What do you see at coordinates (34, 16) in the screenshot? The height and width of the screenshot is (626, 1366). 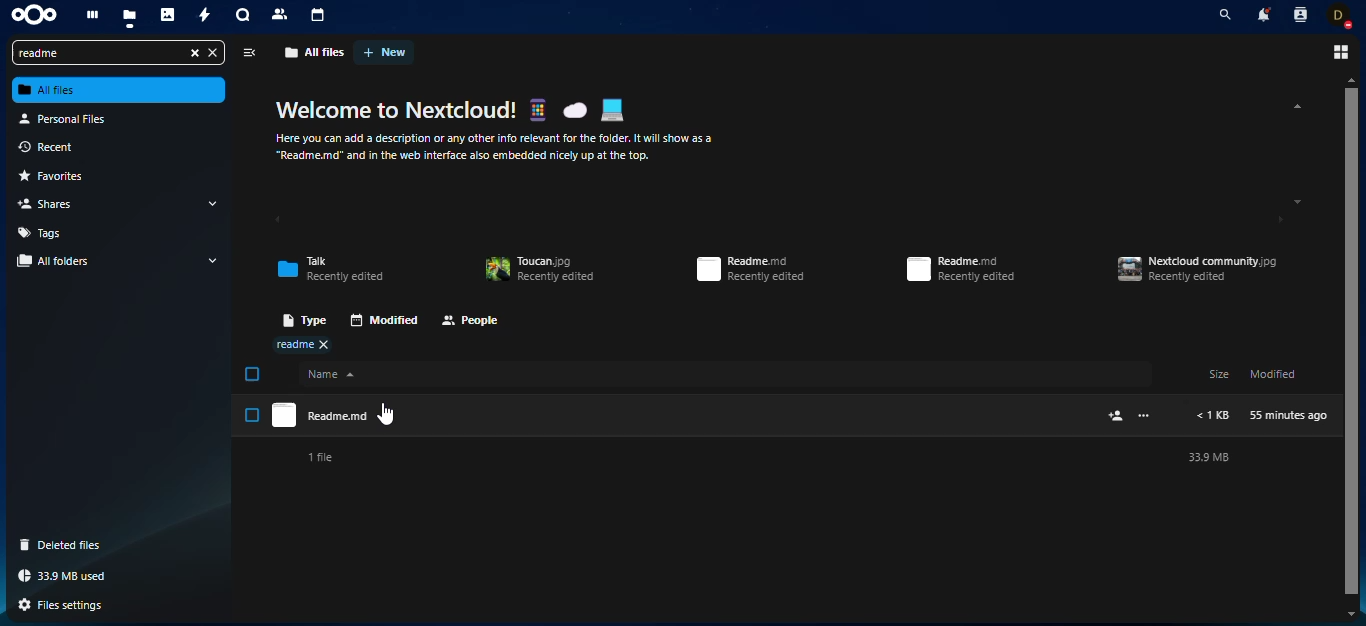 I see `nextcloud logo` at bounding box center [34, 16].